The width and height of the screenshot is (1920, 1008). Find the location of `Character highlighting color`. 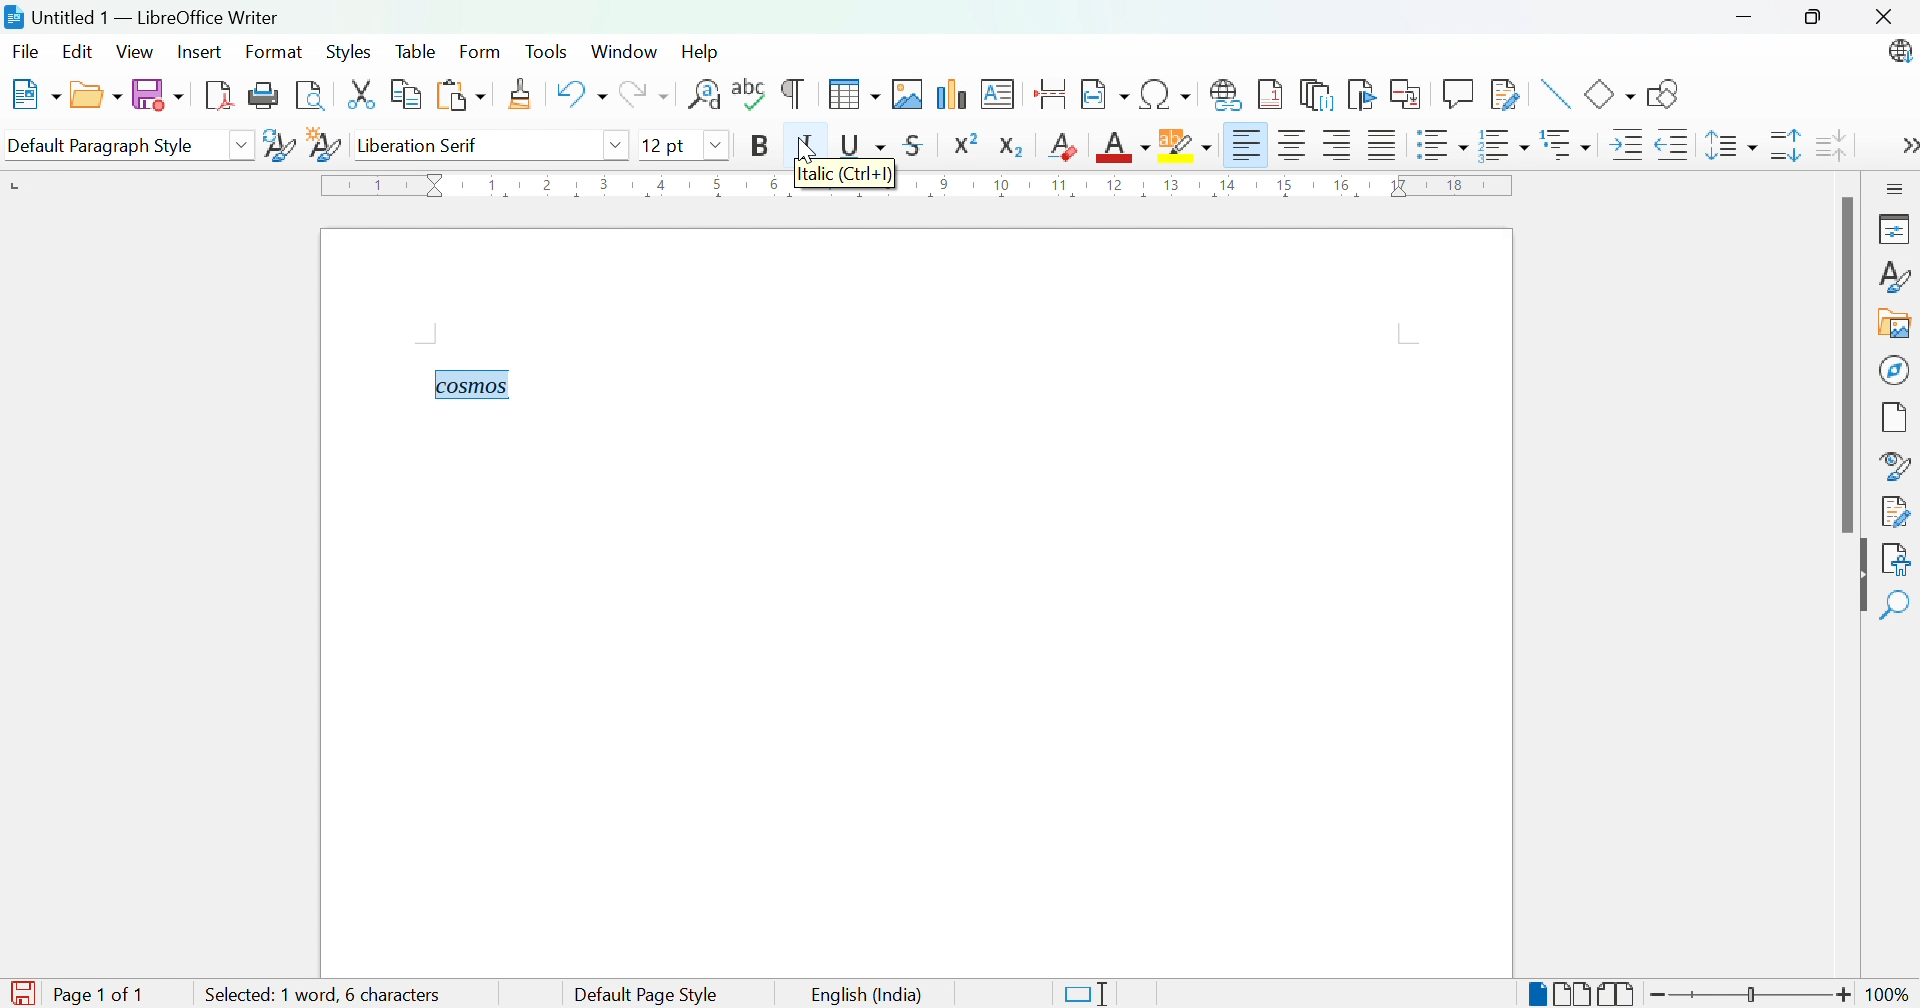

Character highlighting color is located at coordinates (1186, 145).